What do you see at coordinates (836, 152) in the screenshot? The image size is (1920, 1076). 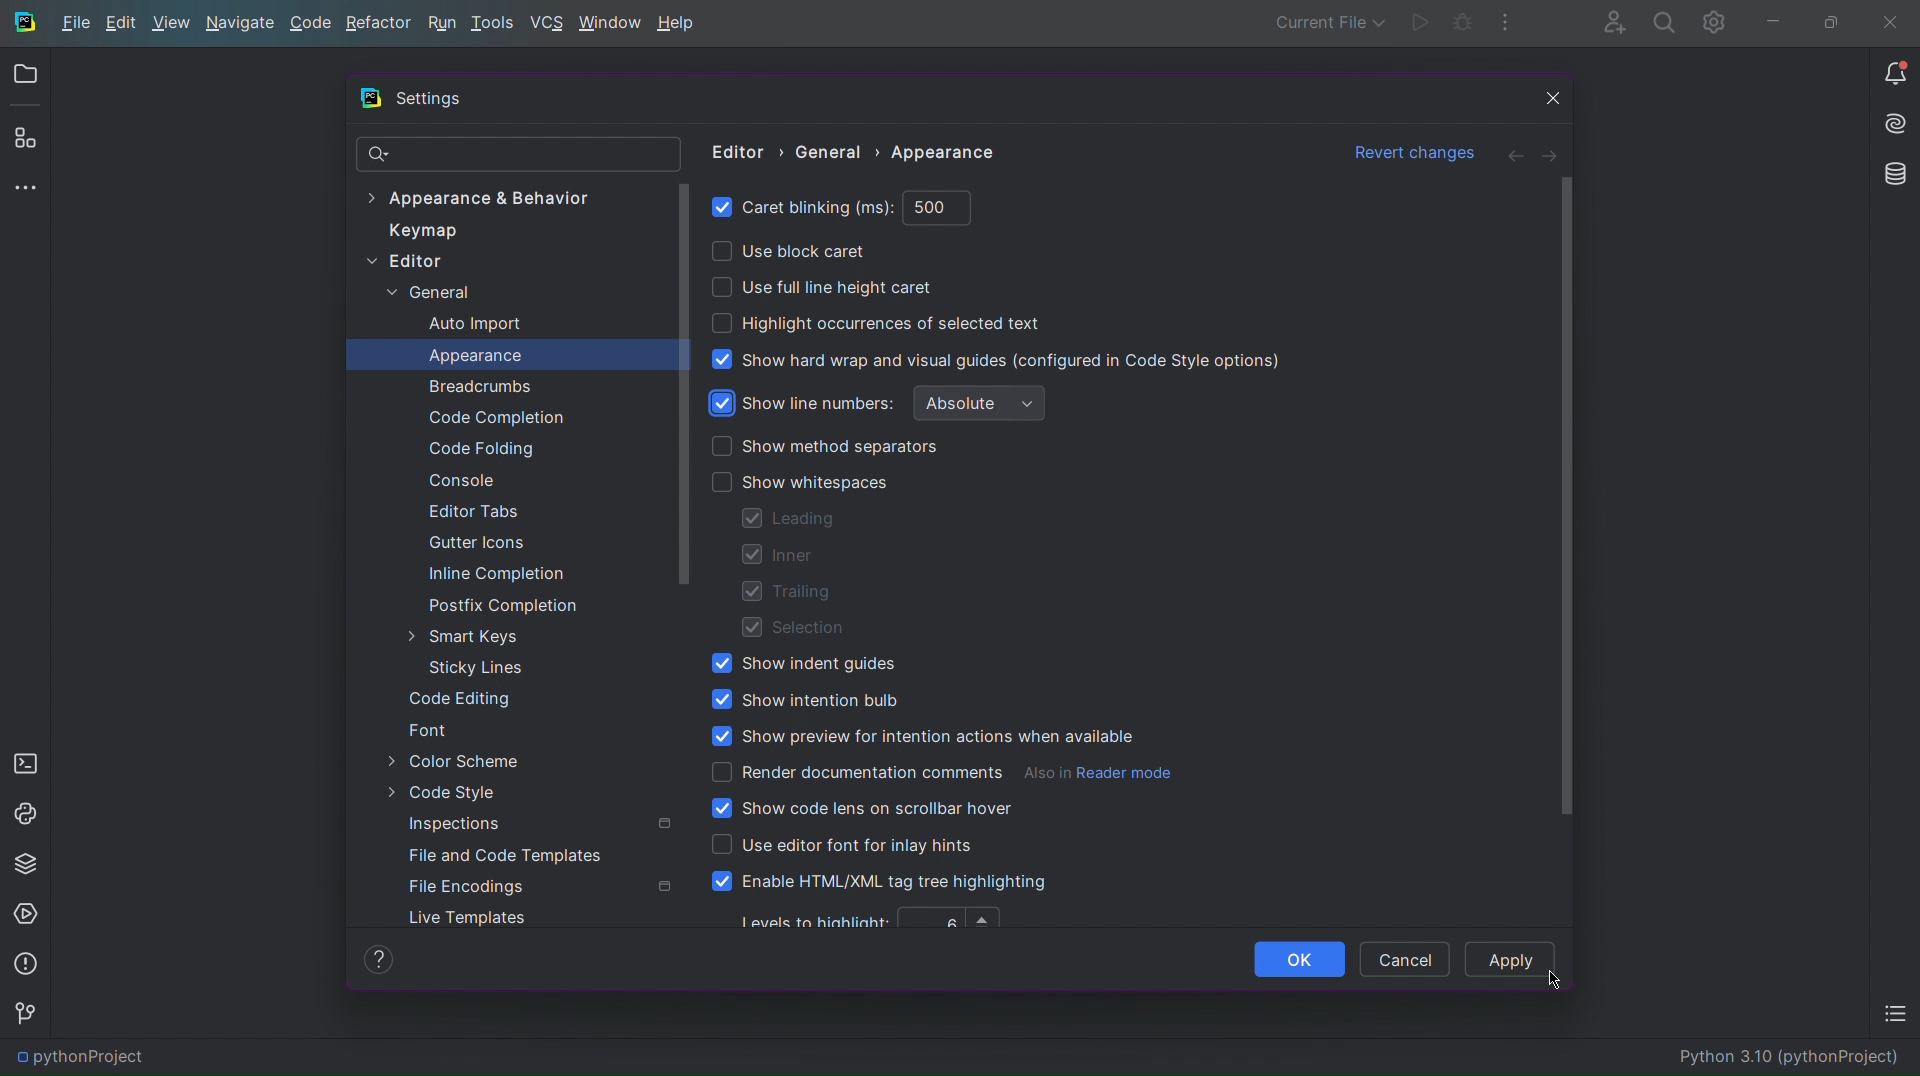 I see `General ` at bounding box center [836, 152].